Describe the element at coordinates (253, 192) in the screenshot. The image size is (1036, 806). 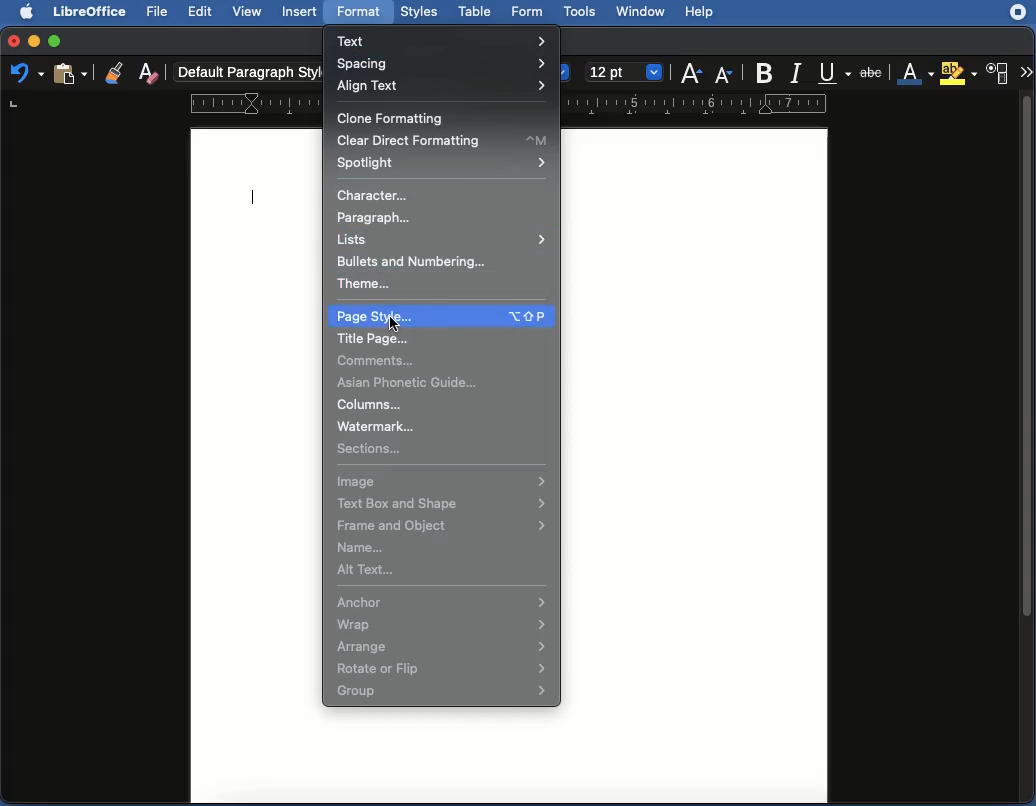
I see `typing cursor` at that location.